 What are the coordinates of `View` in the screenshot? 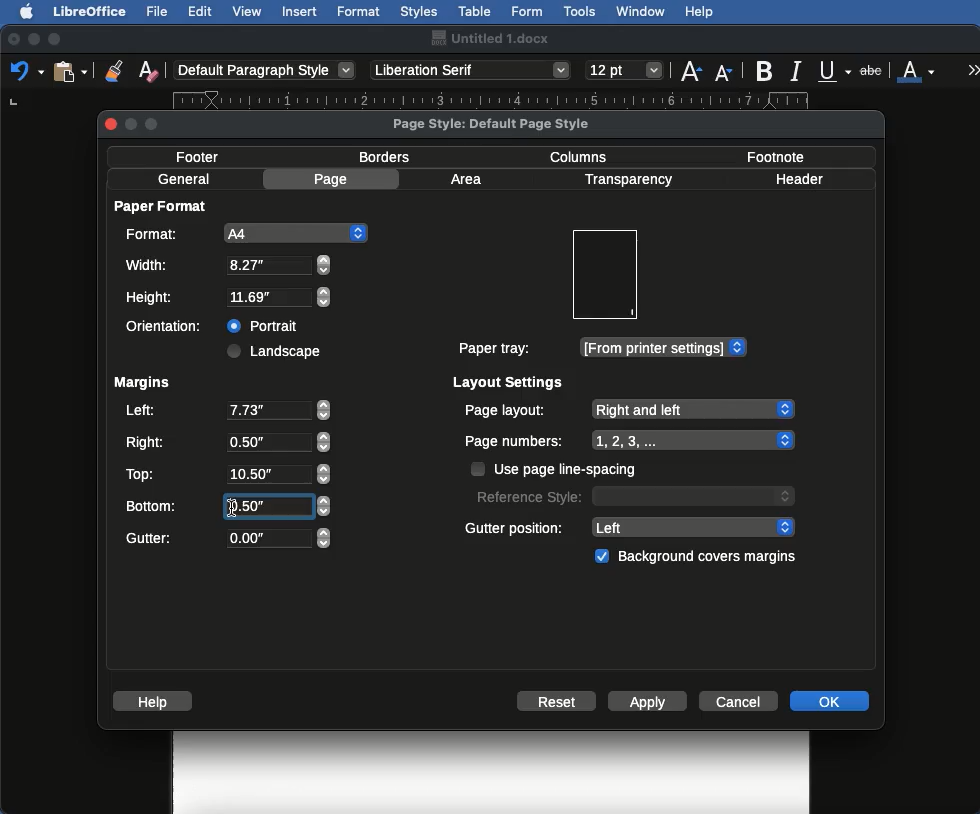 It's located at (248, 11).